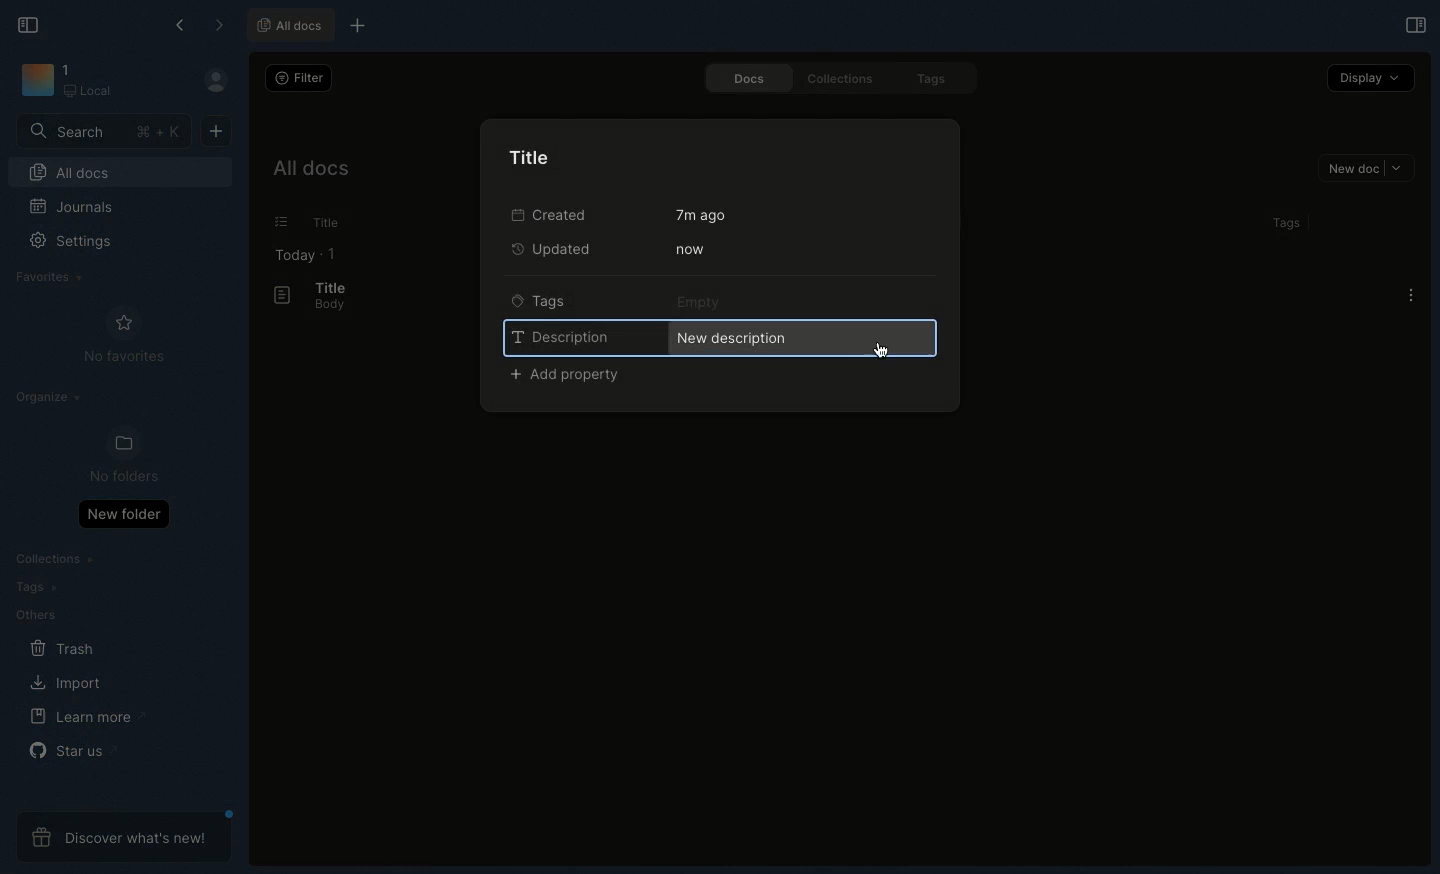 Image resolution: width=1440 pixels, height=874 pixels. I want to click on Organize, so click(51, 400).